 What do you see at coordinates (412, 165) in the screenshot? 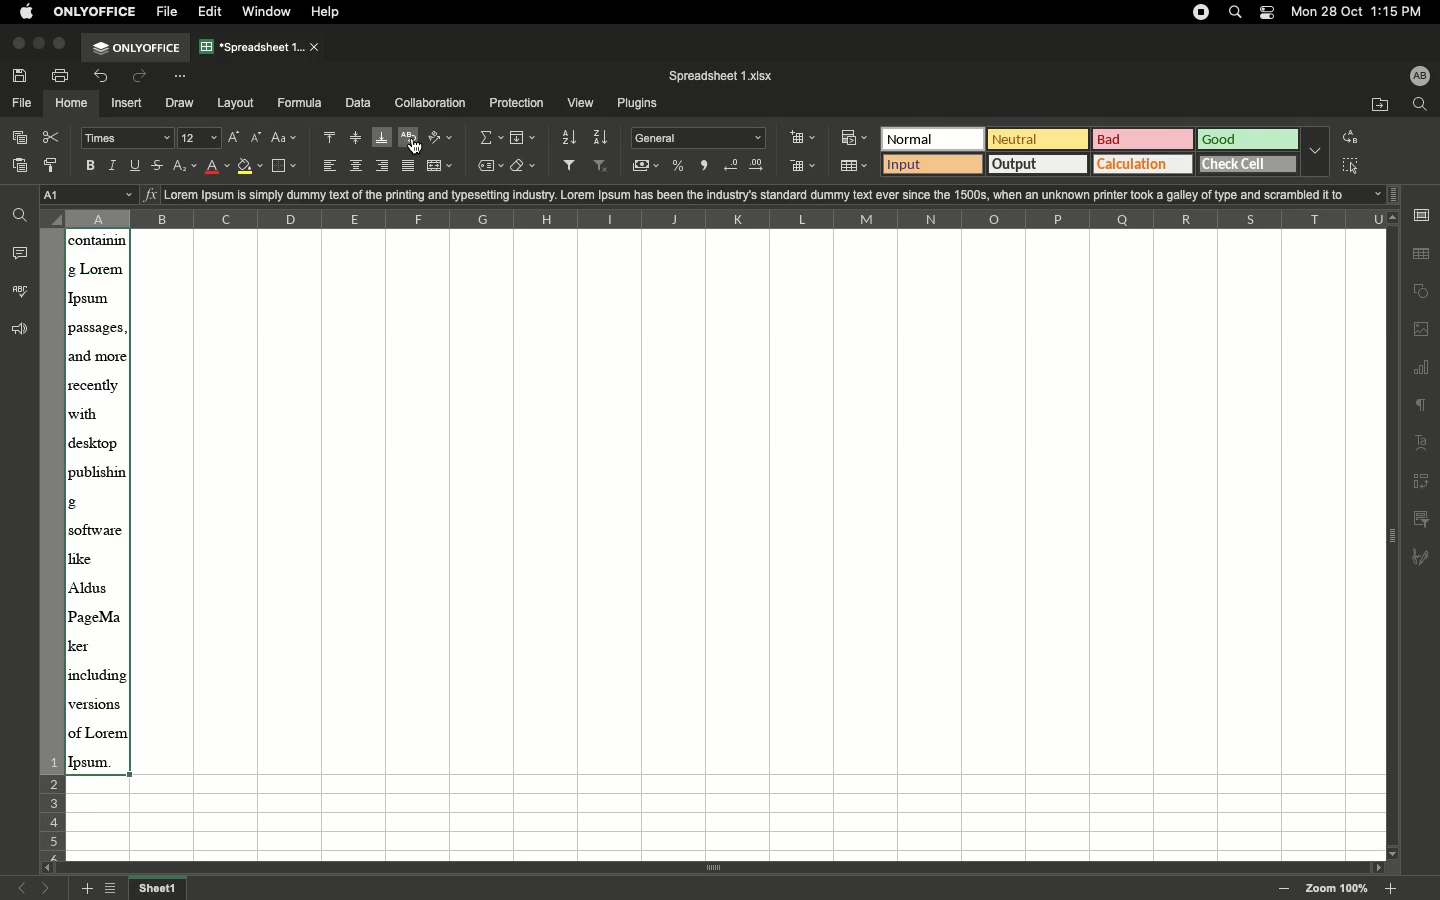
I see `Justified` at bounding box center [412, 165].